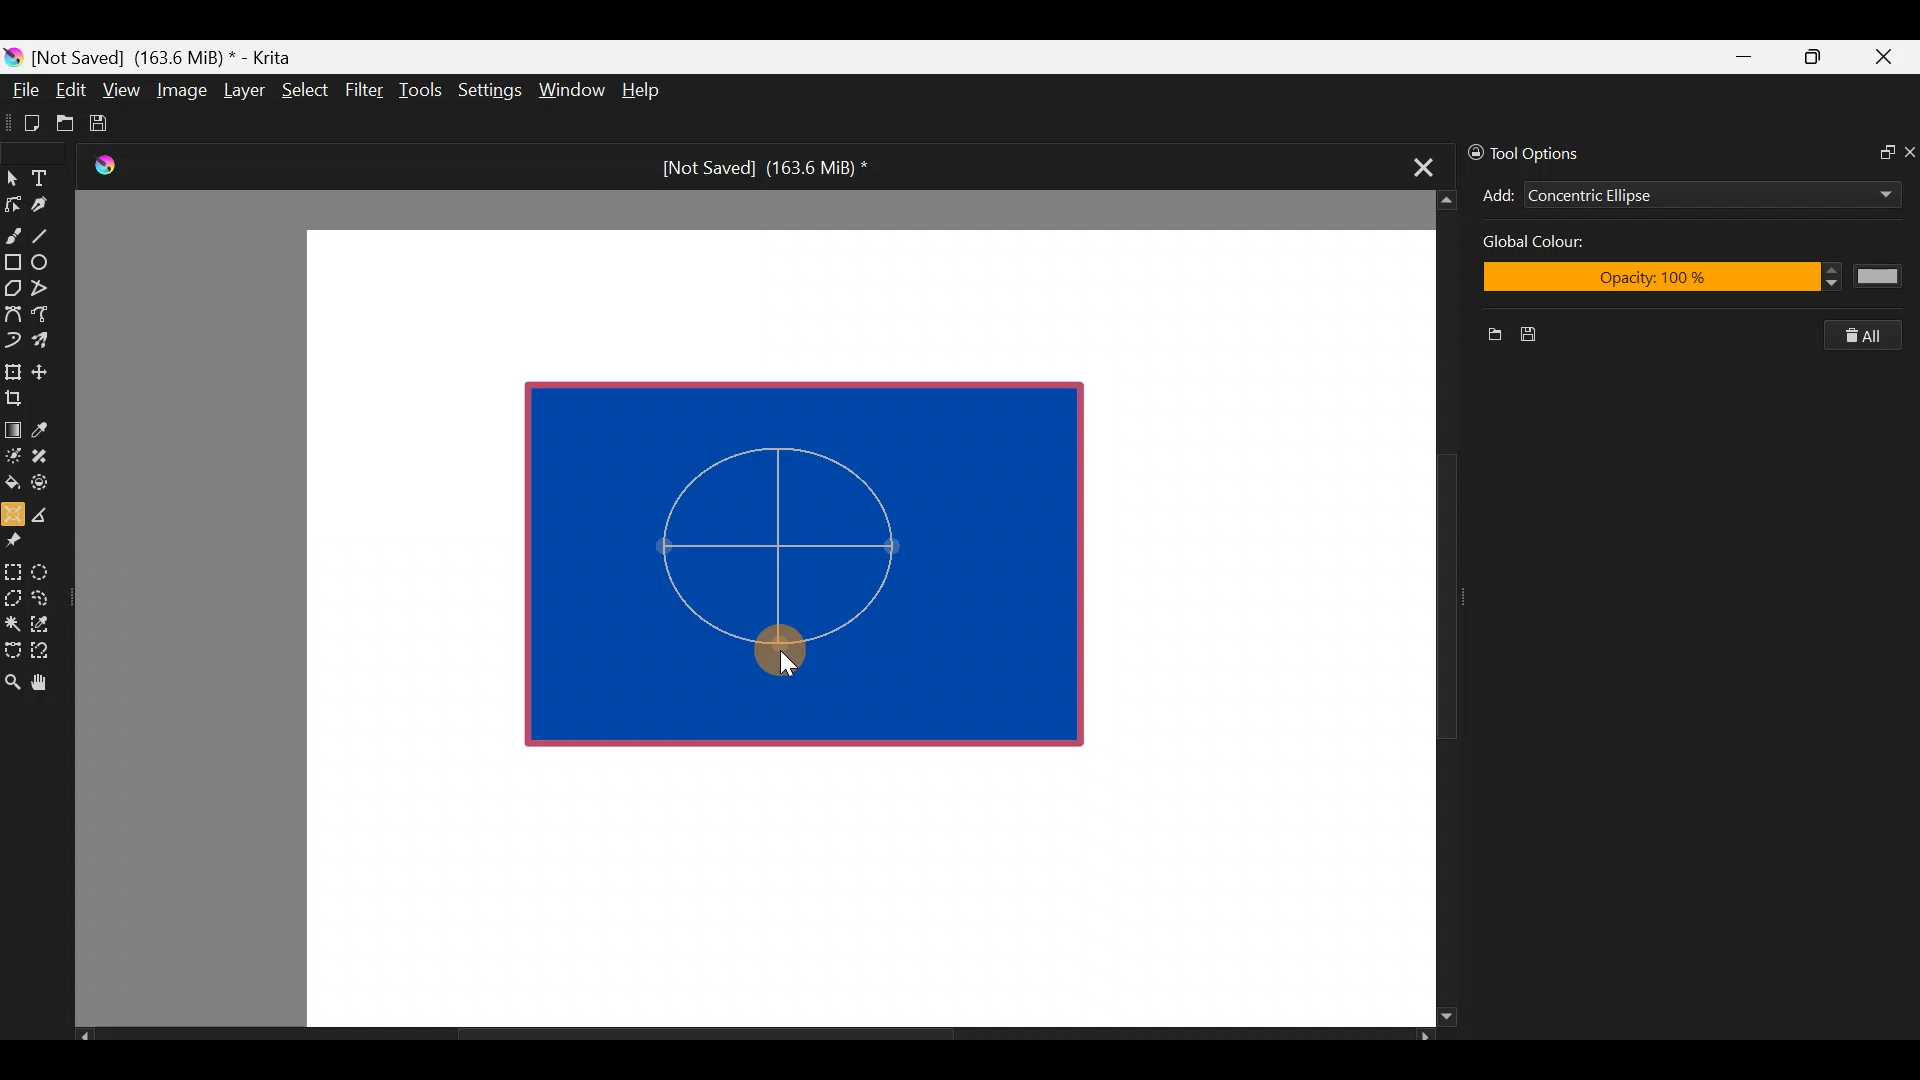  I want to click on Bezier curve selection tool, so click(12, 648).